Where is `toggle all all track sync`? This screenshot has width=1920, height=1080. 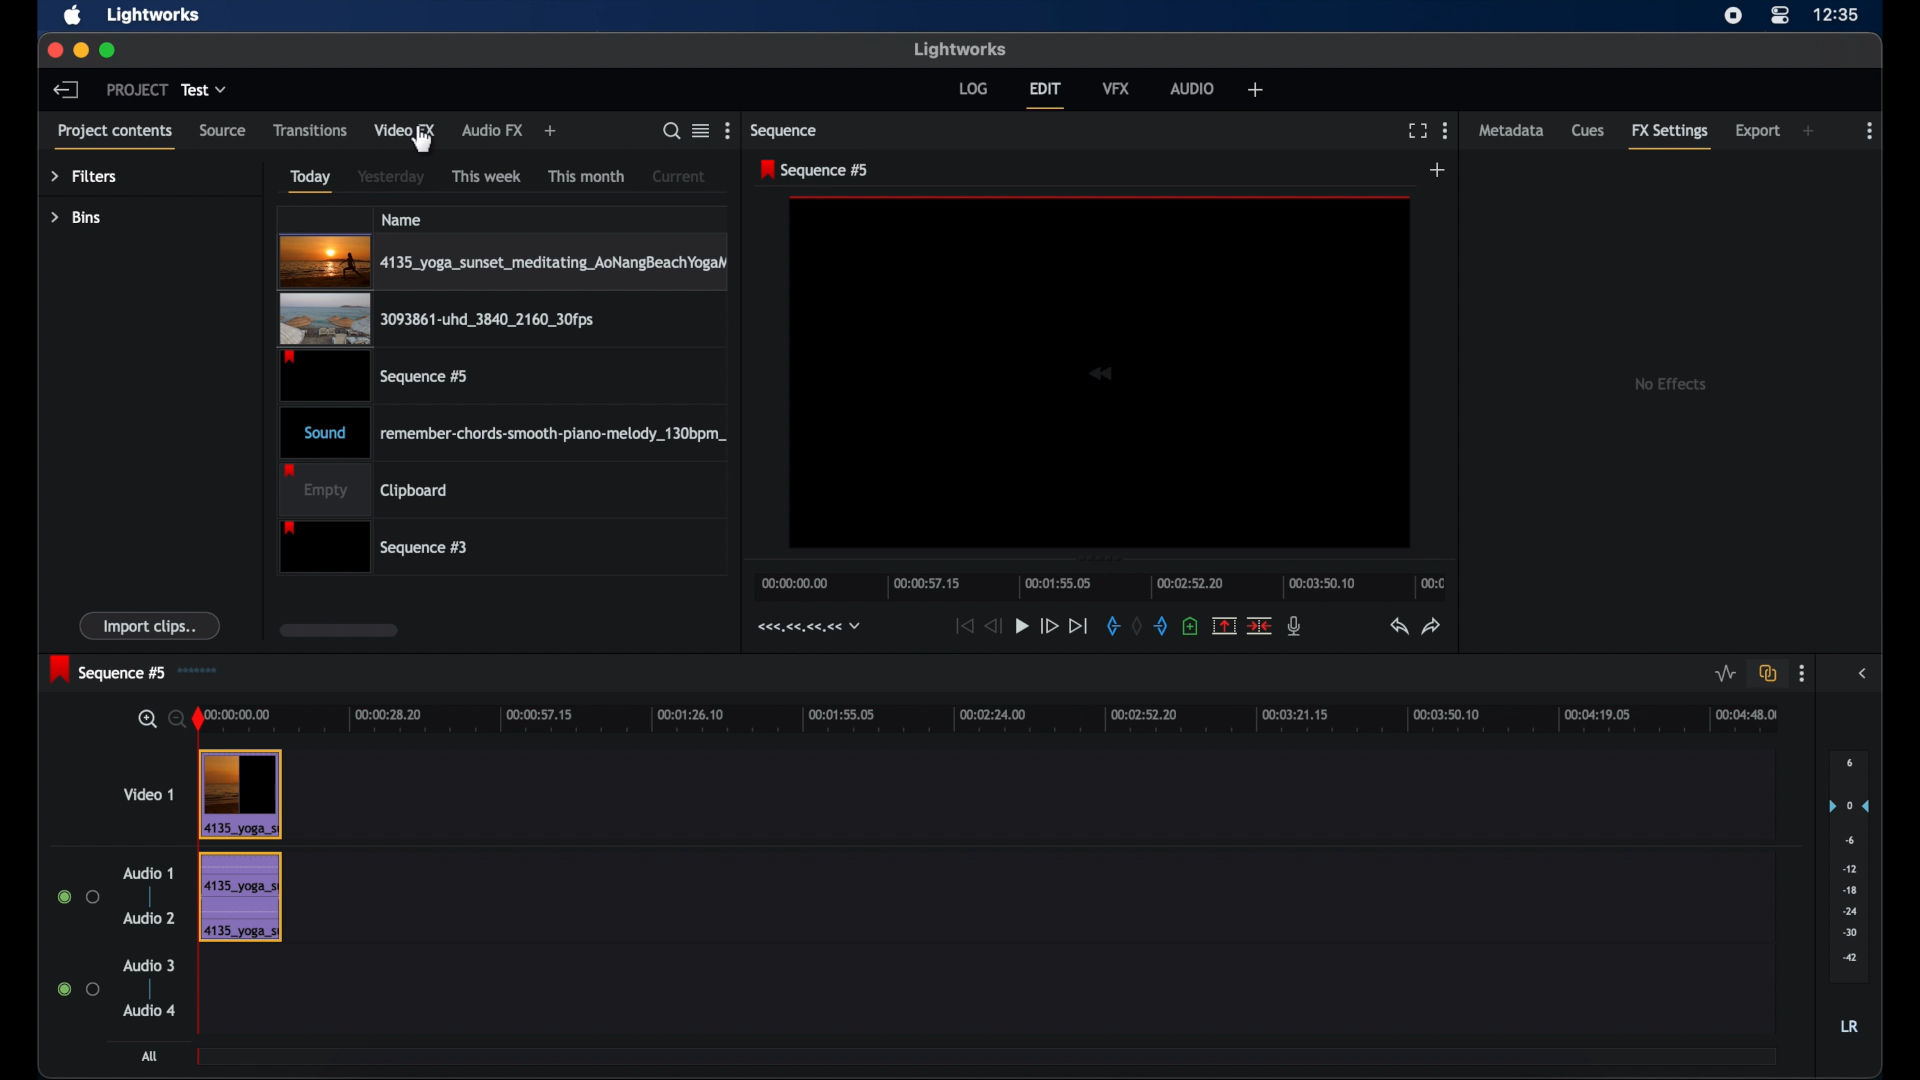 toggle all all track sync is located at coordinates (1765, 674).